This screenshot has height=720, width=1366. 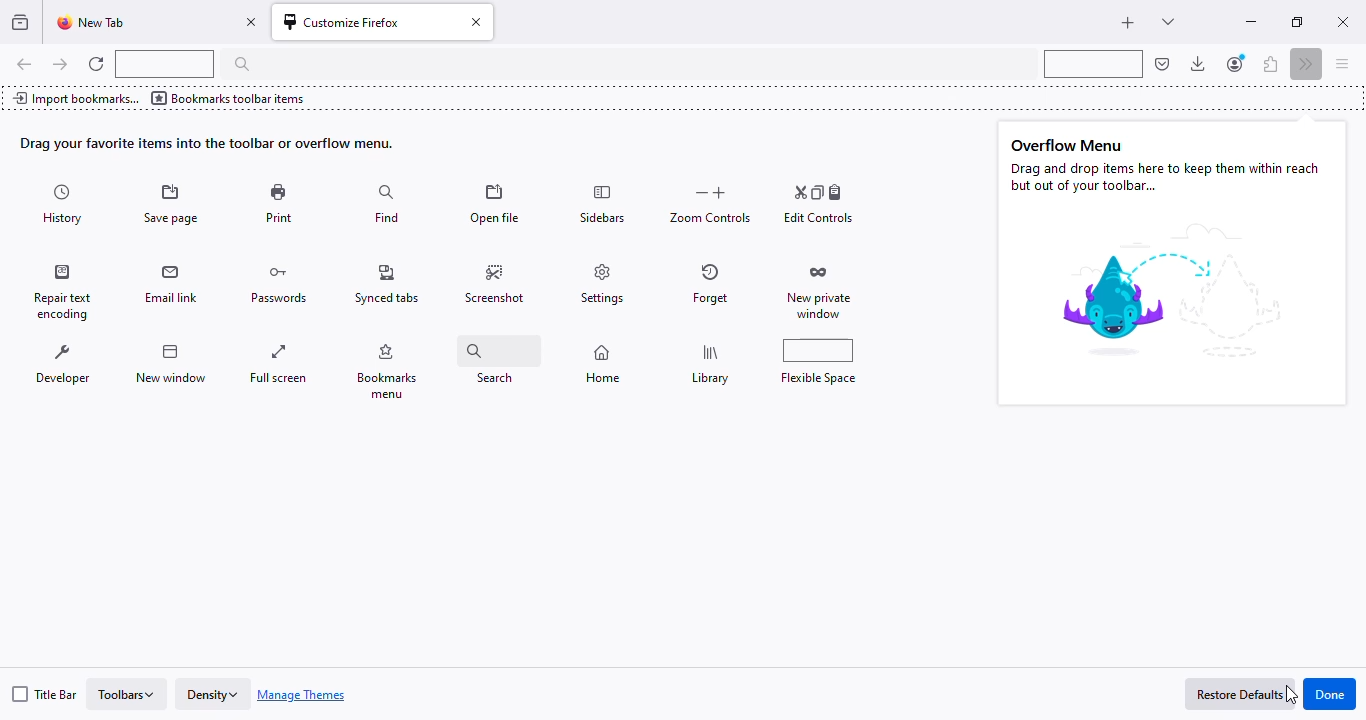 What do you see at coordinates (1305, 64) in the screenshot?
I see `more tools` at bounding box center [1305, 64].